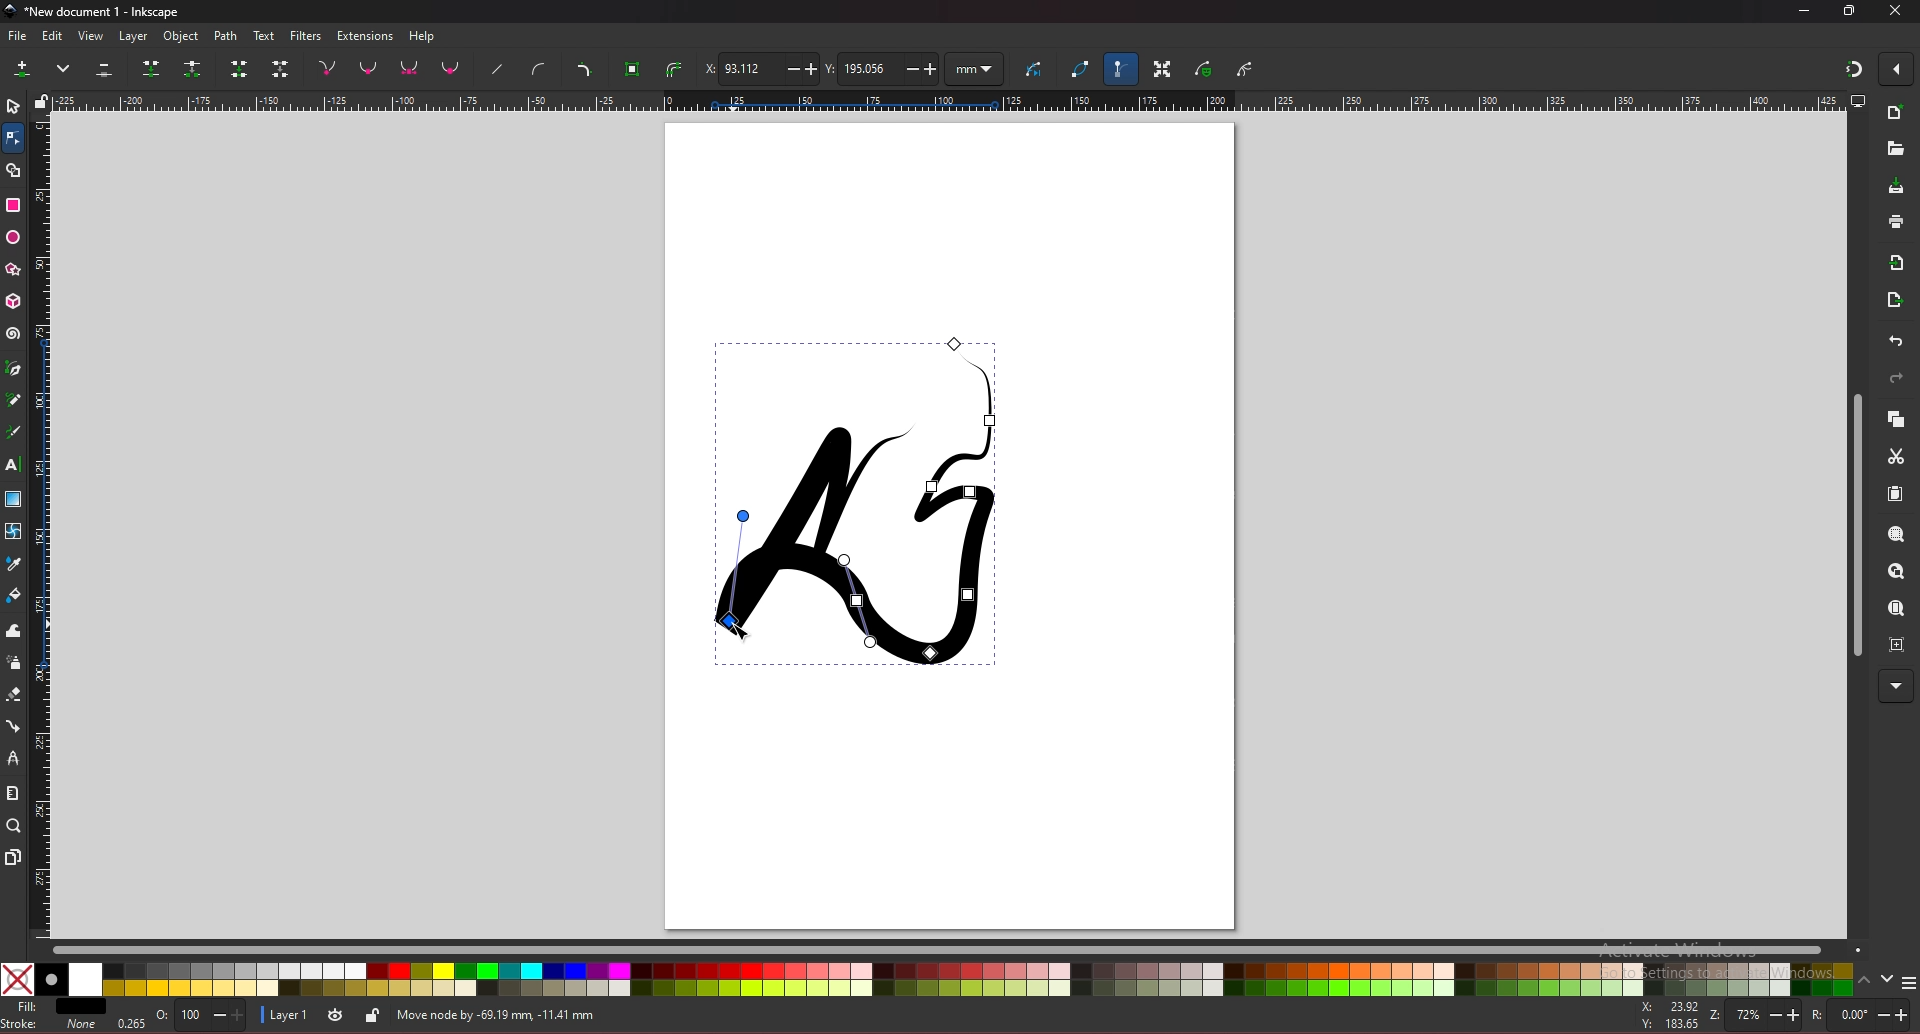 Image resolution: width=1920 pixels, height=1034 pixels. What do you see at coordinates (12, 137) in the screenshot?
I see `node` at bounding box center [12, 137].